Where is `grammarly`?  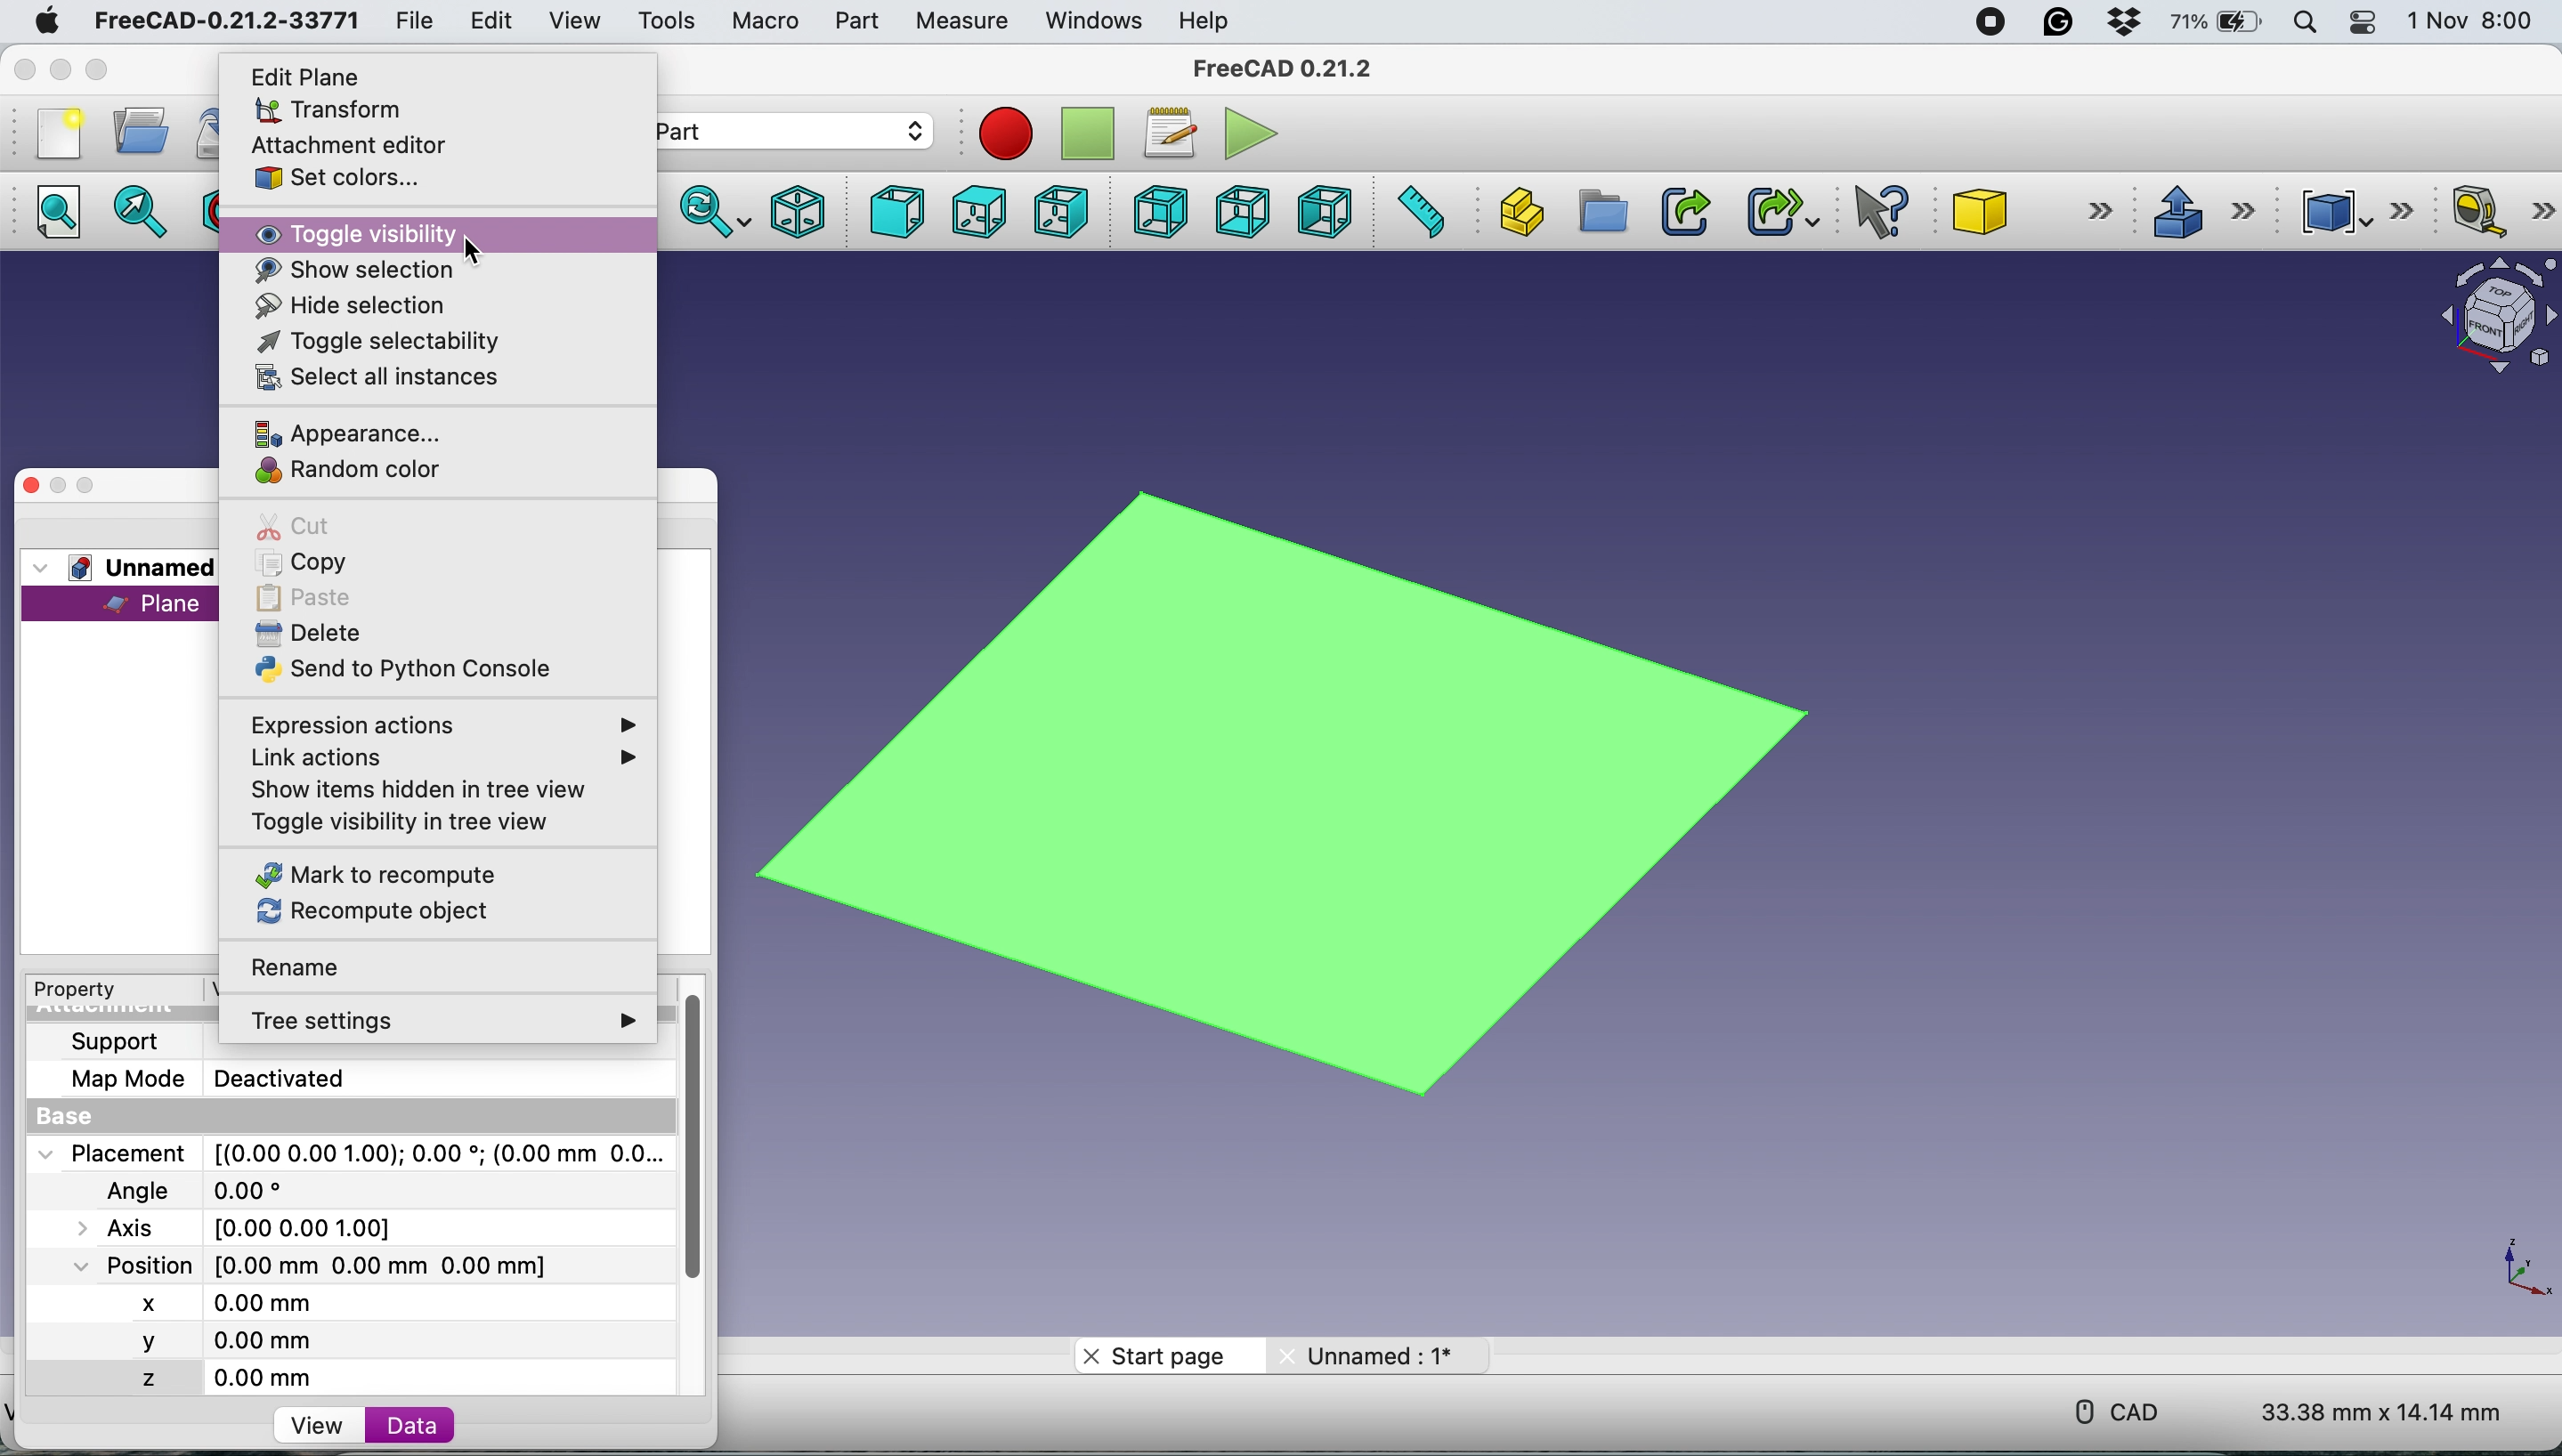 grammarly is located at coordinates (2058, 25).